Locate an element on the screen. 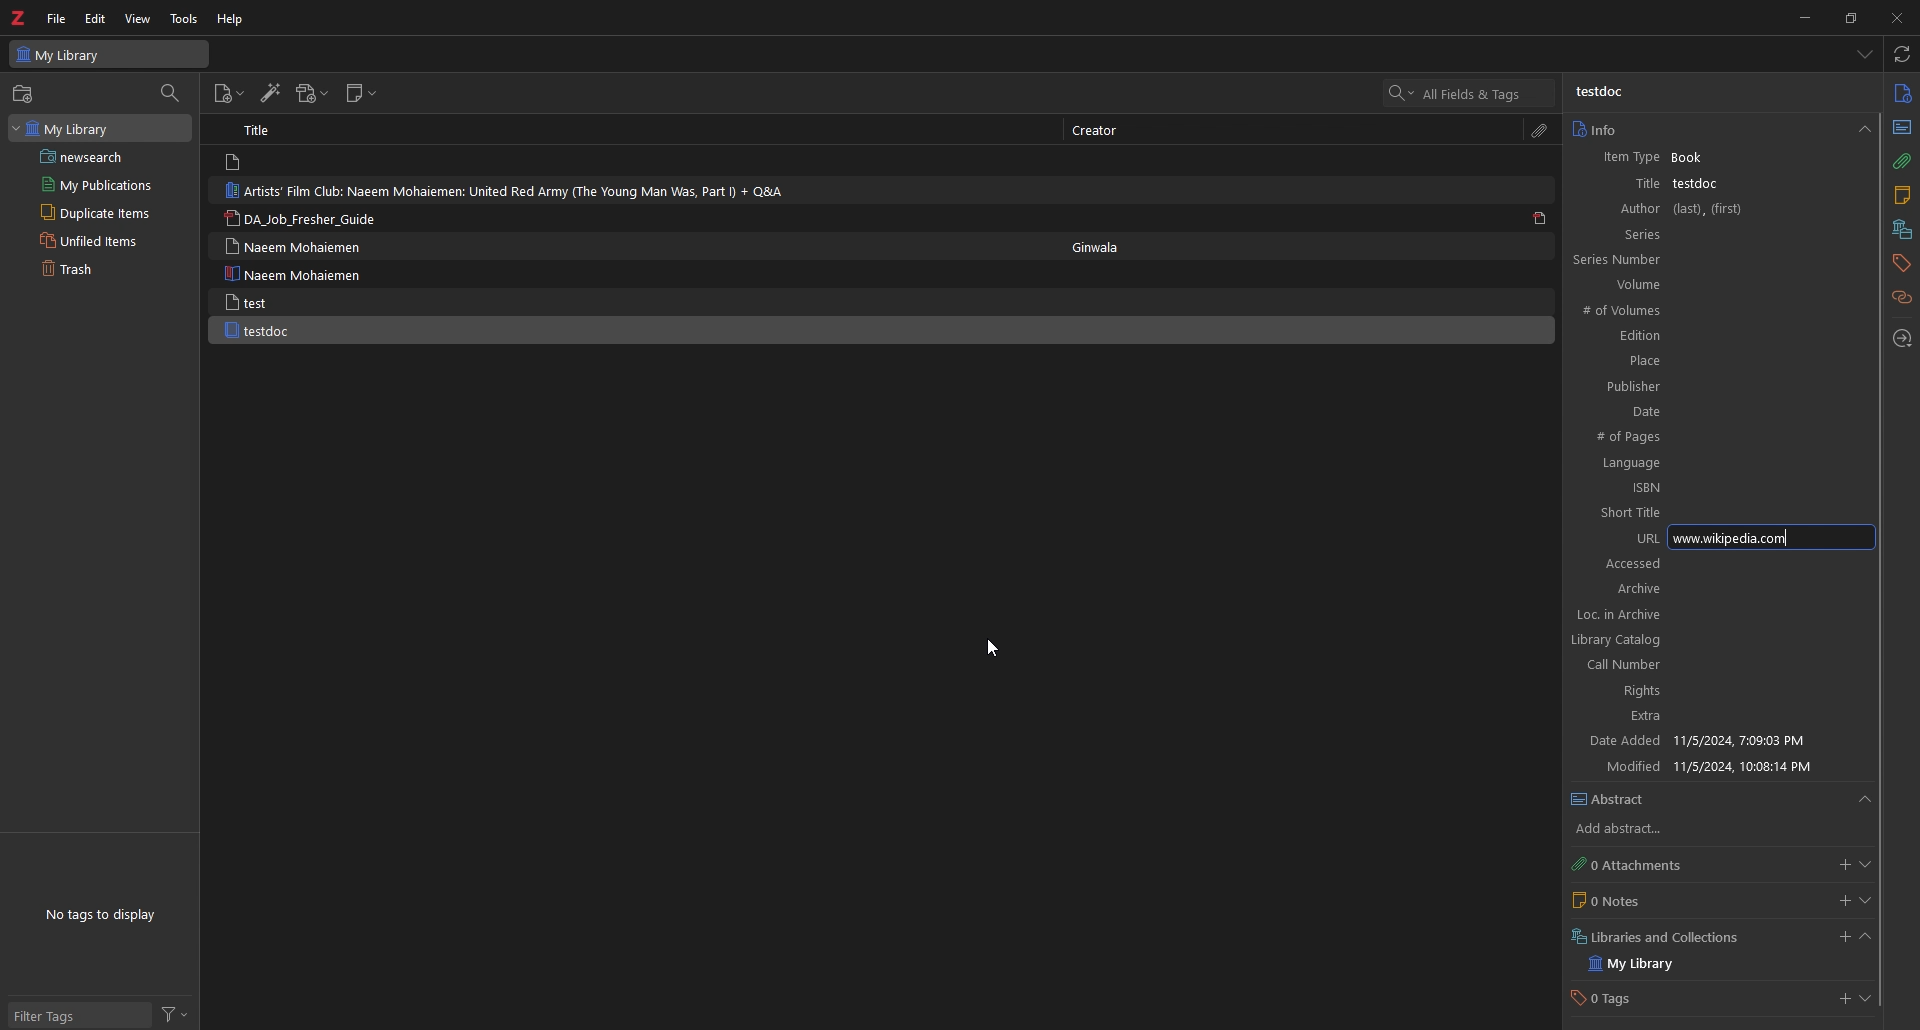 This screenshot has height=1030, width=1920. testdoc is located at coordinates (1702, 185).